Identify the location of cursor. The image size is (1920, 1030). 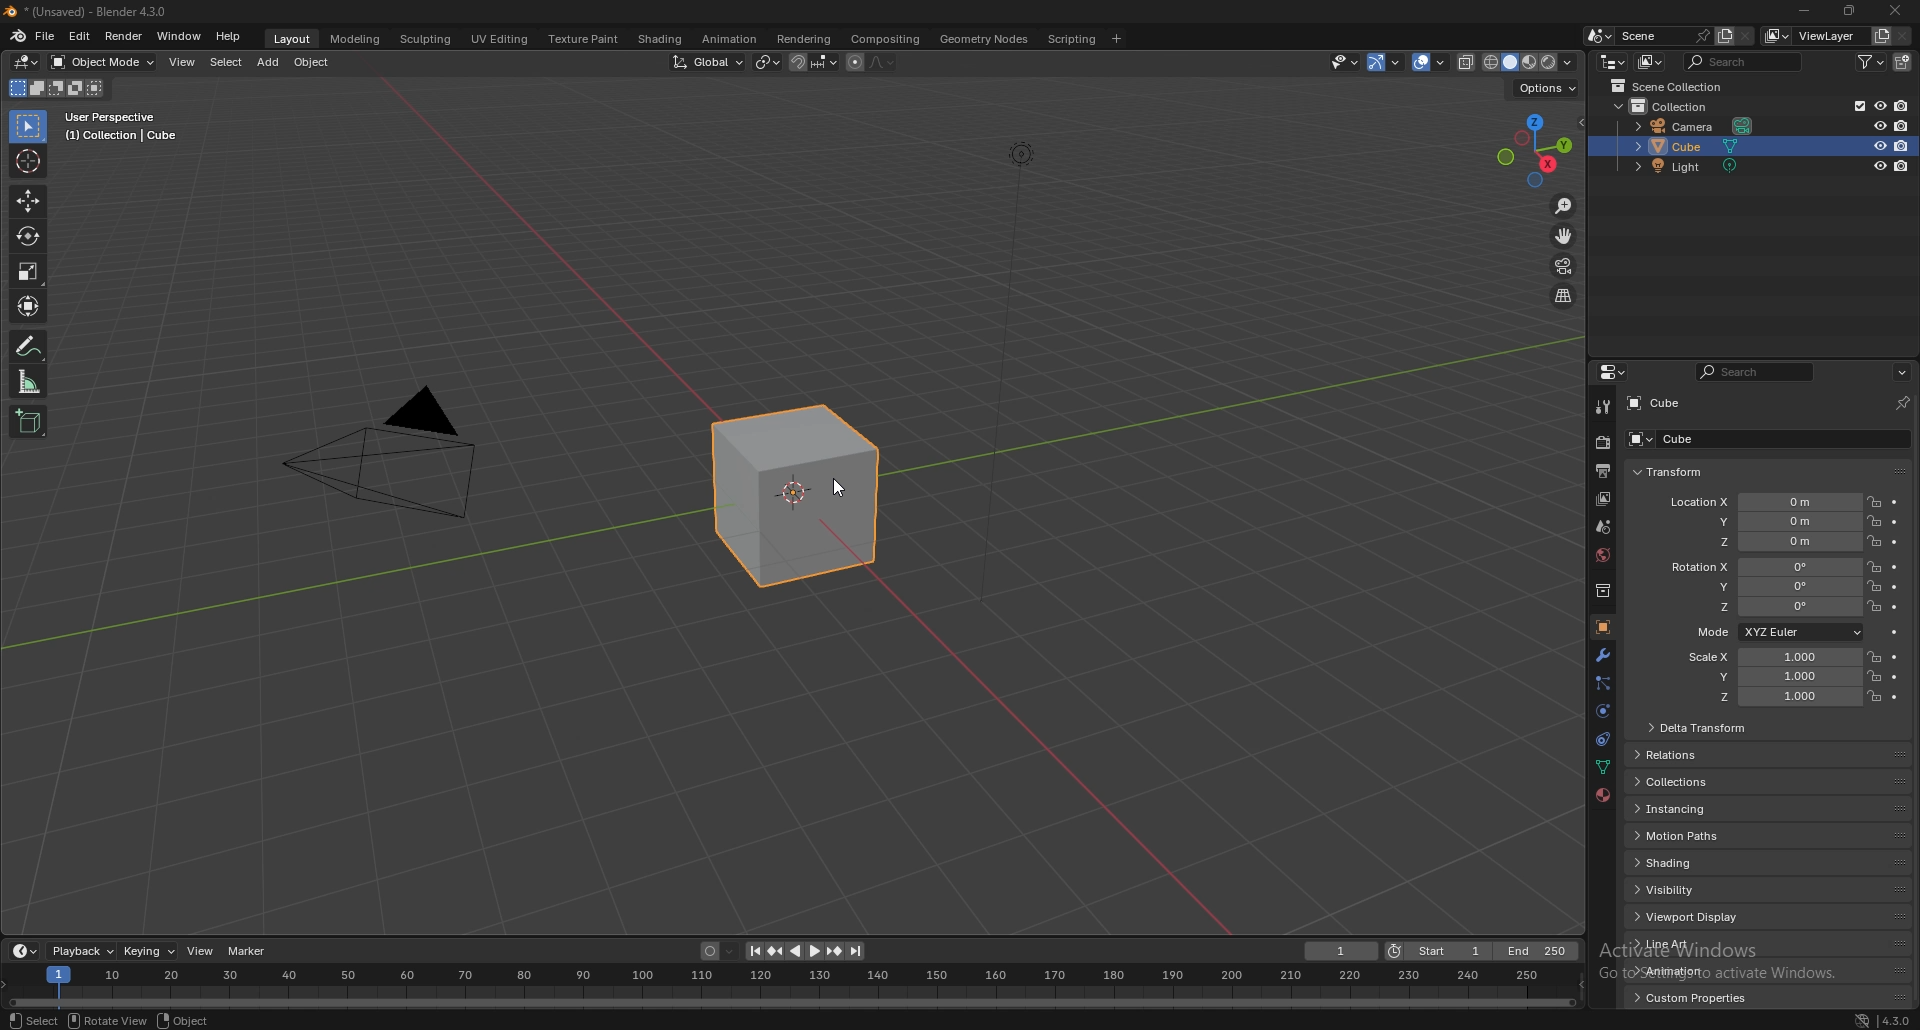
(27, 161).